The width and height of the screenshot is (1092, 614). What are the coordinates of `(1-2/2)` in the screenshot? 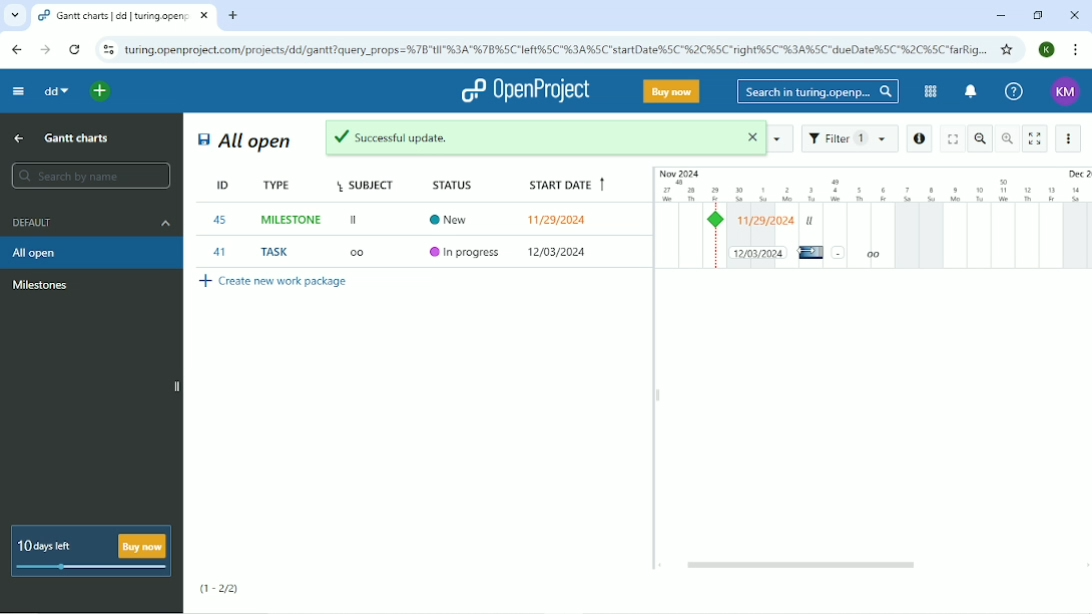 It's located at (219, 589).